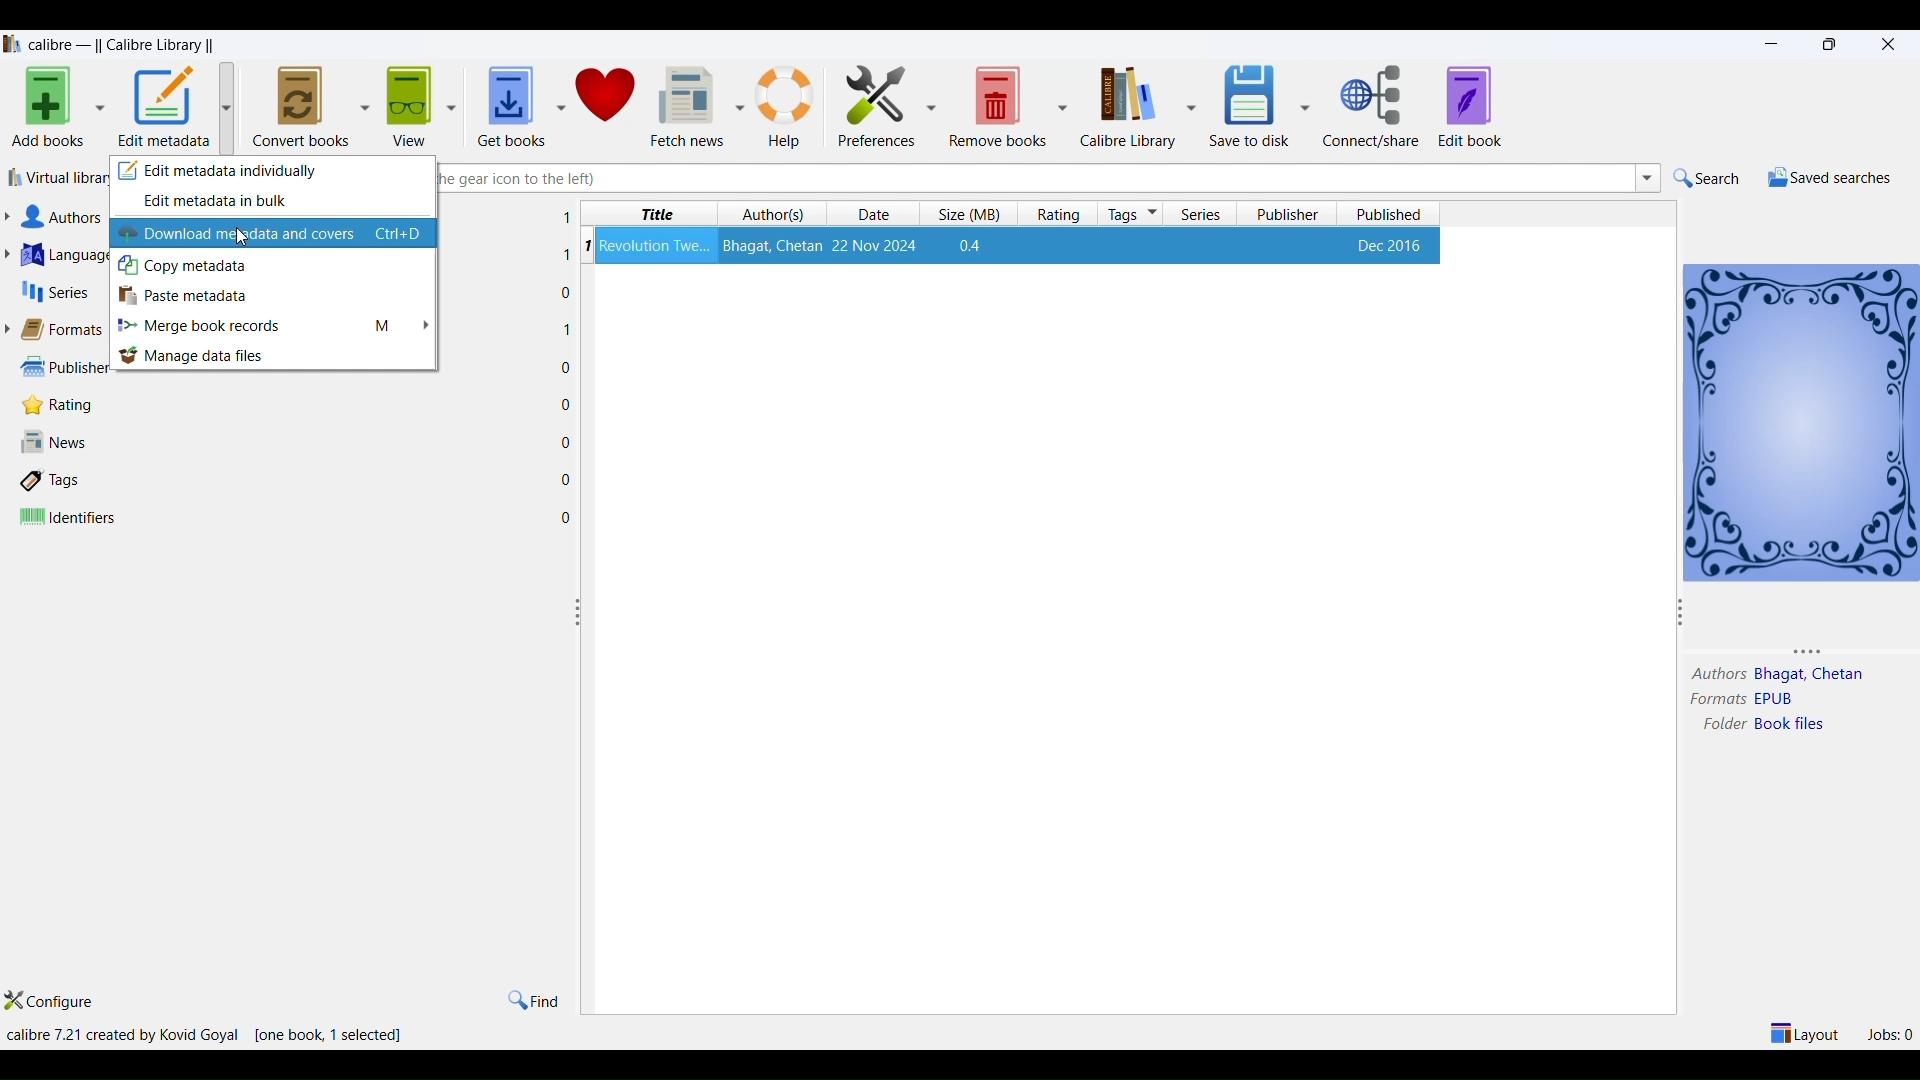 This screenshot has height=1080, width=1920. What do you see at coordinates (246, 238) in the screenshot?
I see `cursor` at bounding box center [246, 238].